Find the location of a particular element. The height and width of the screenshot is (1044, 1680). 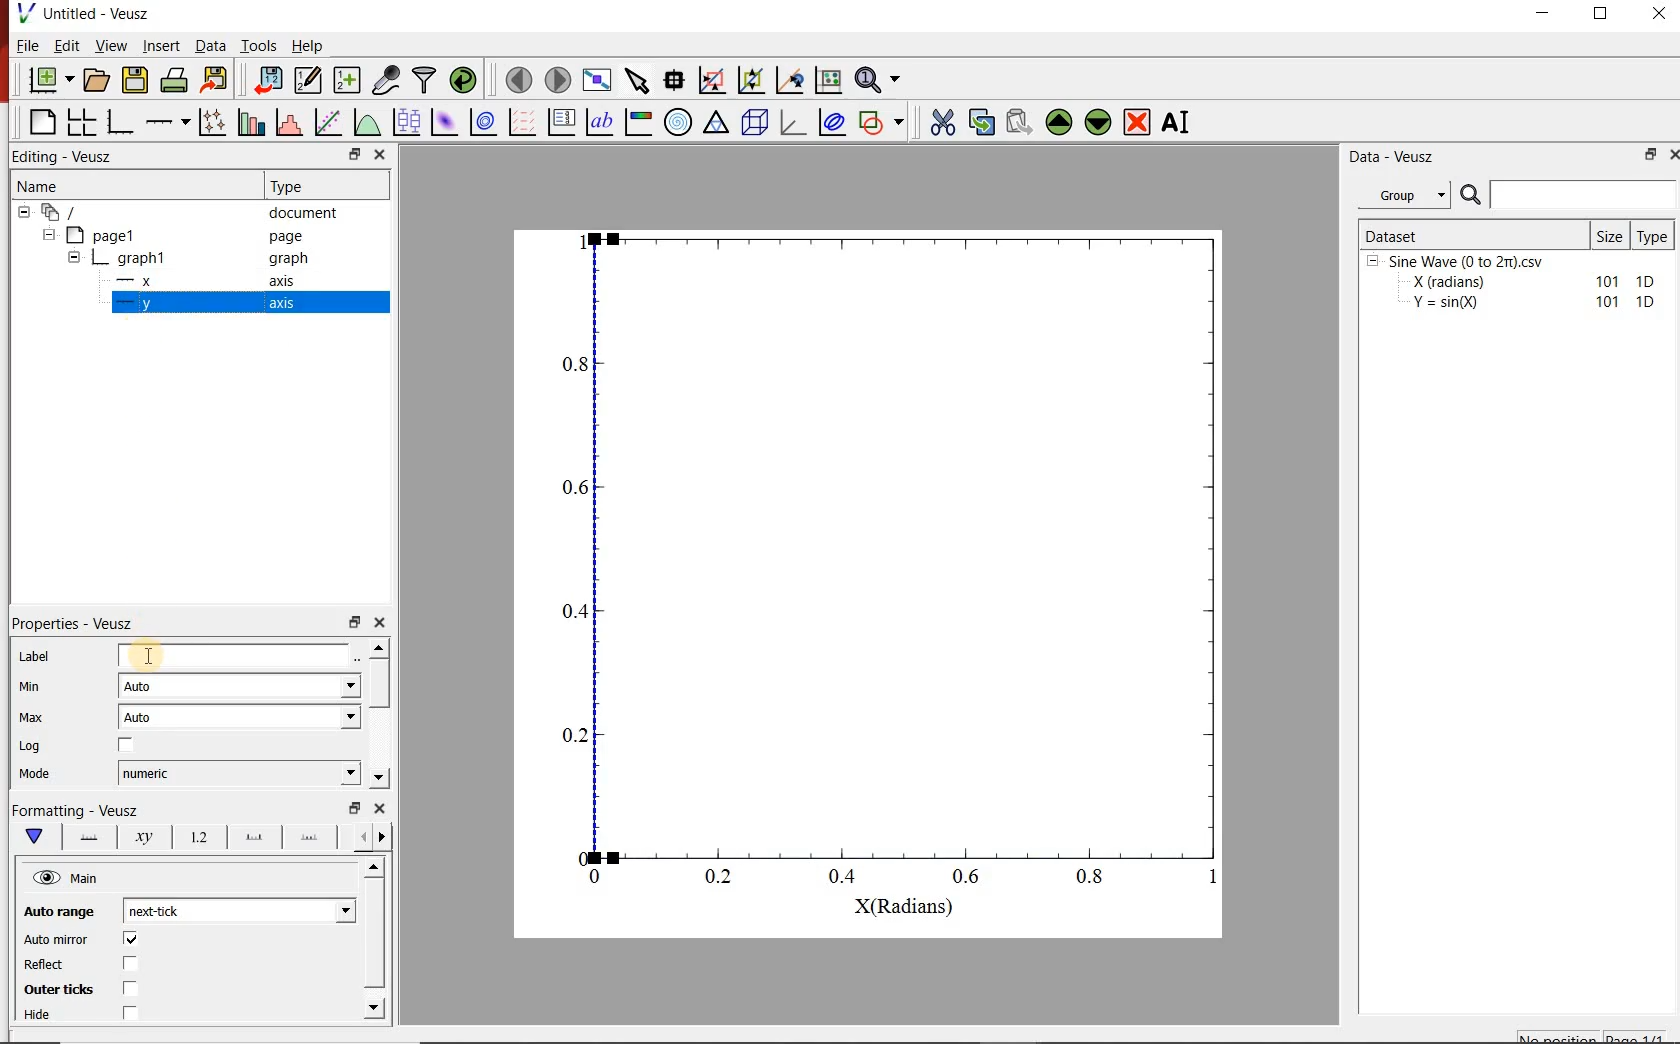

Ternary Graph is located at coordinates (717, 122).